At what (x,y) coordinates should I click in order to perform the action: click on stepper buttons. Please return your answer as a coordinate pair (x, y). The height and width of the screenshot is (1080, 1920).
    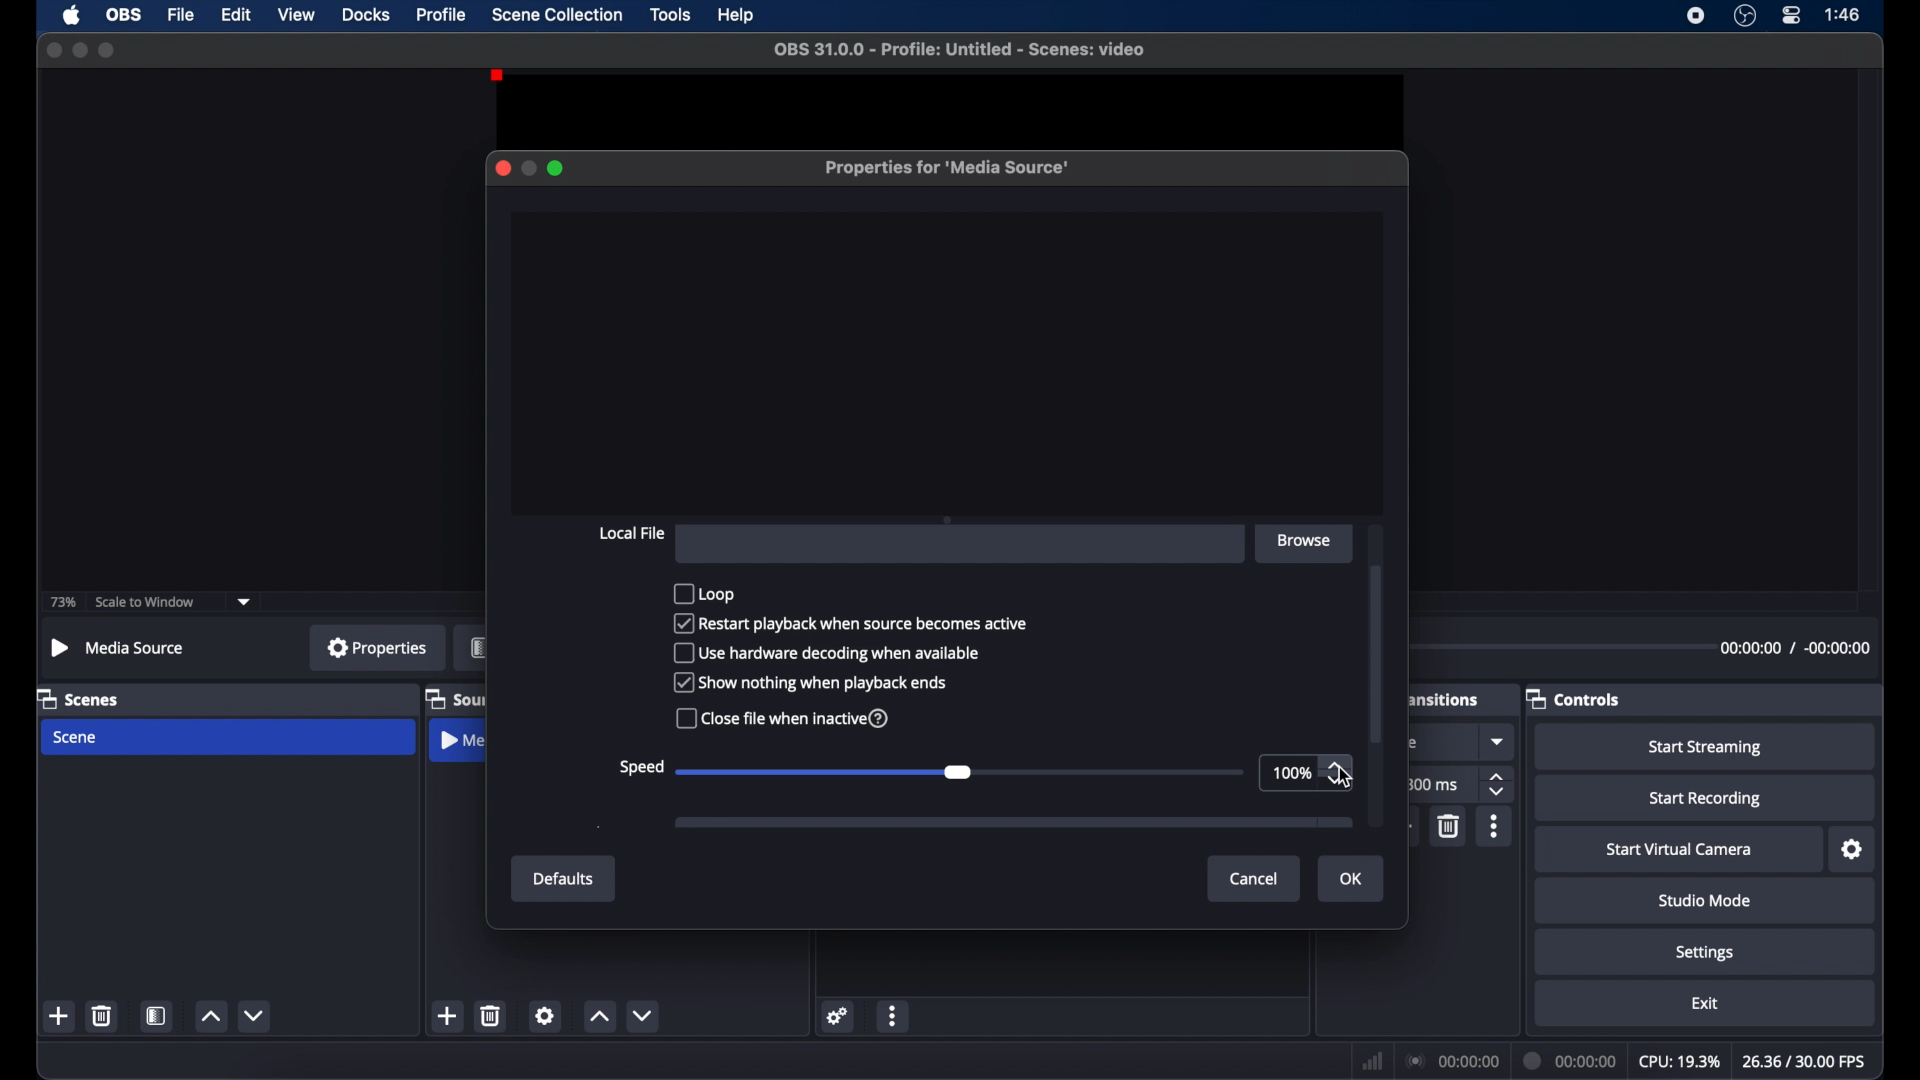
    Looking at the image, I should click on (1336, 775).